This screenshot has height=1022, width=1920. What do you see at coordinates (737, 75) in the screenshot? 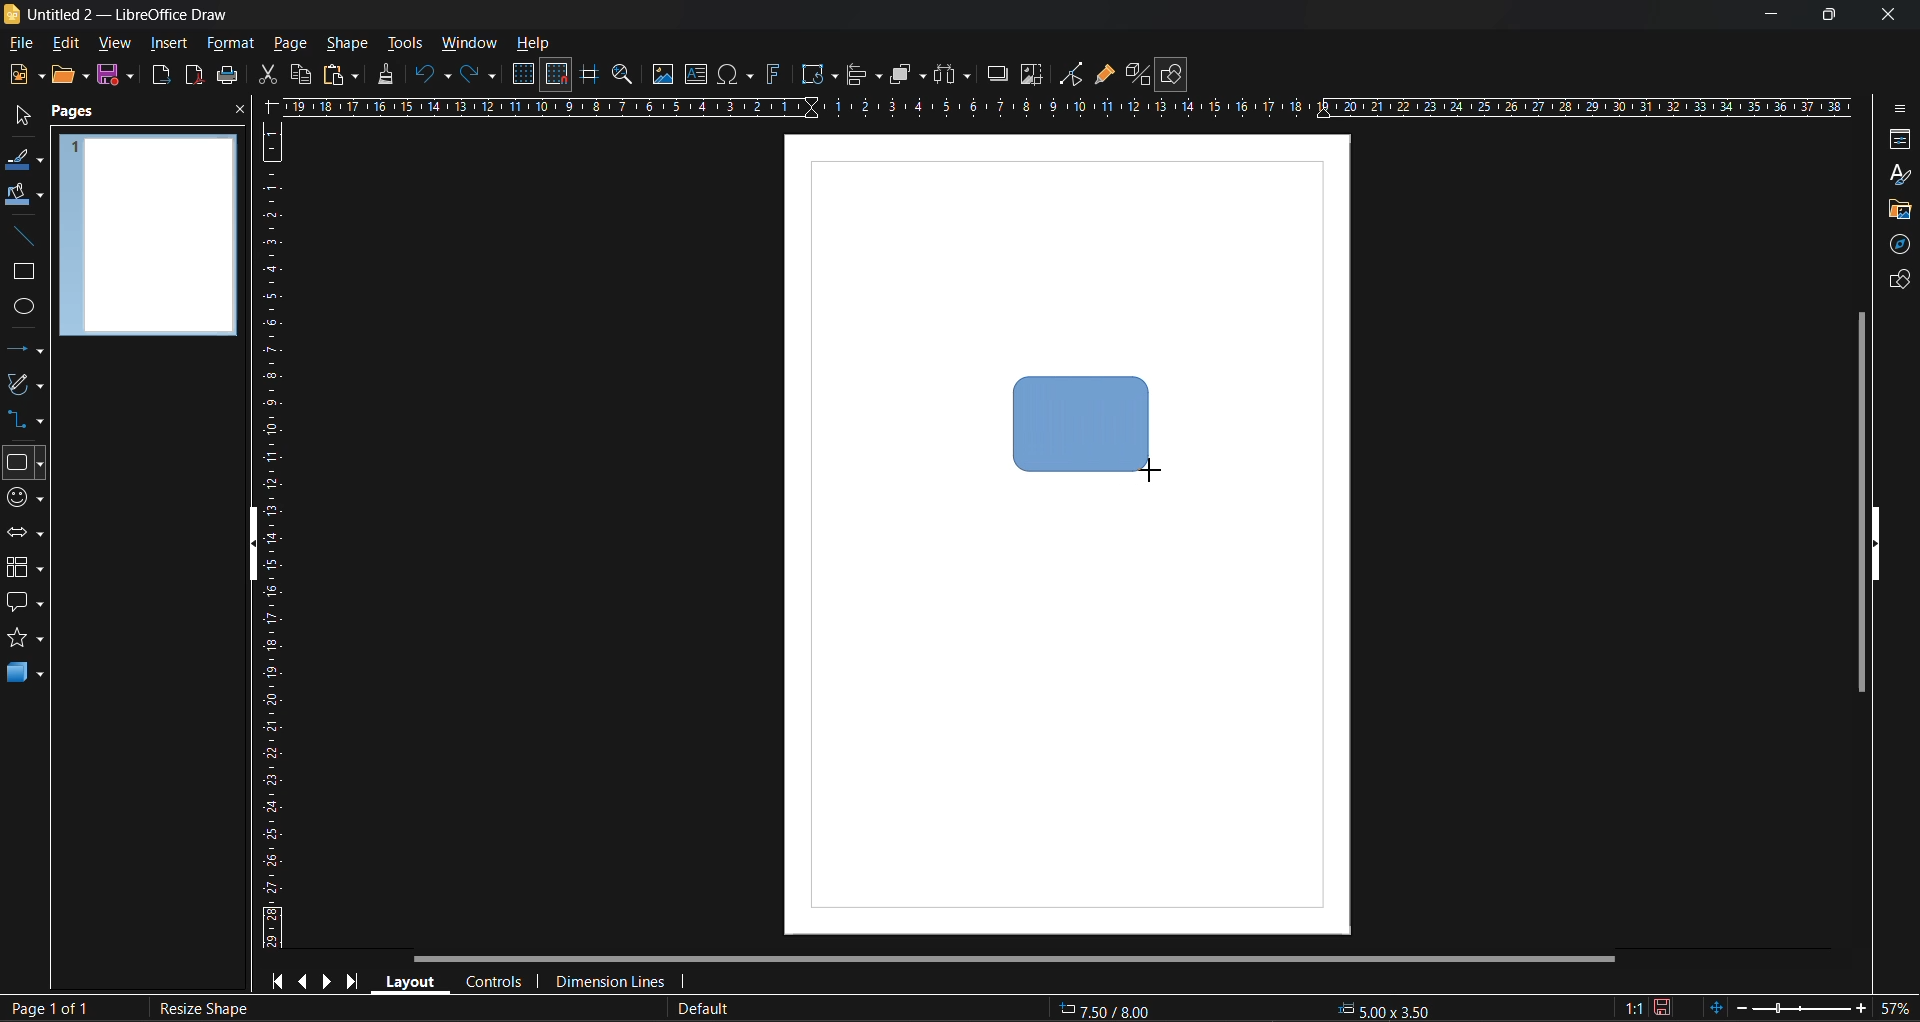
I see `special characters` at bounding box center [737, 75].